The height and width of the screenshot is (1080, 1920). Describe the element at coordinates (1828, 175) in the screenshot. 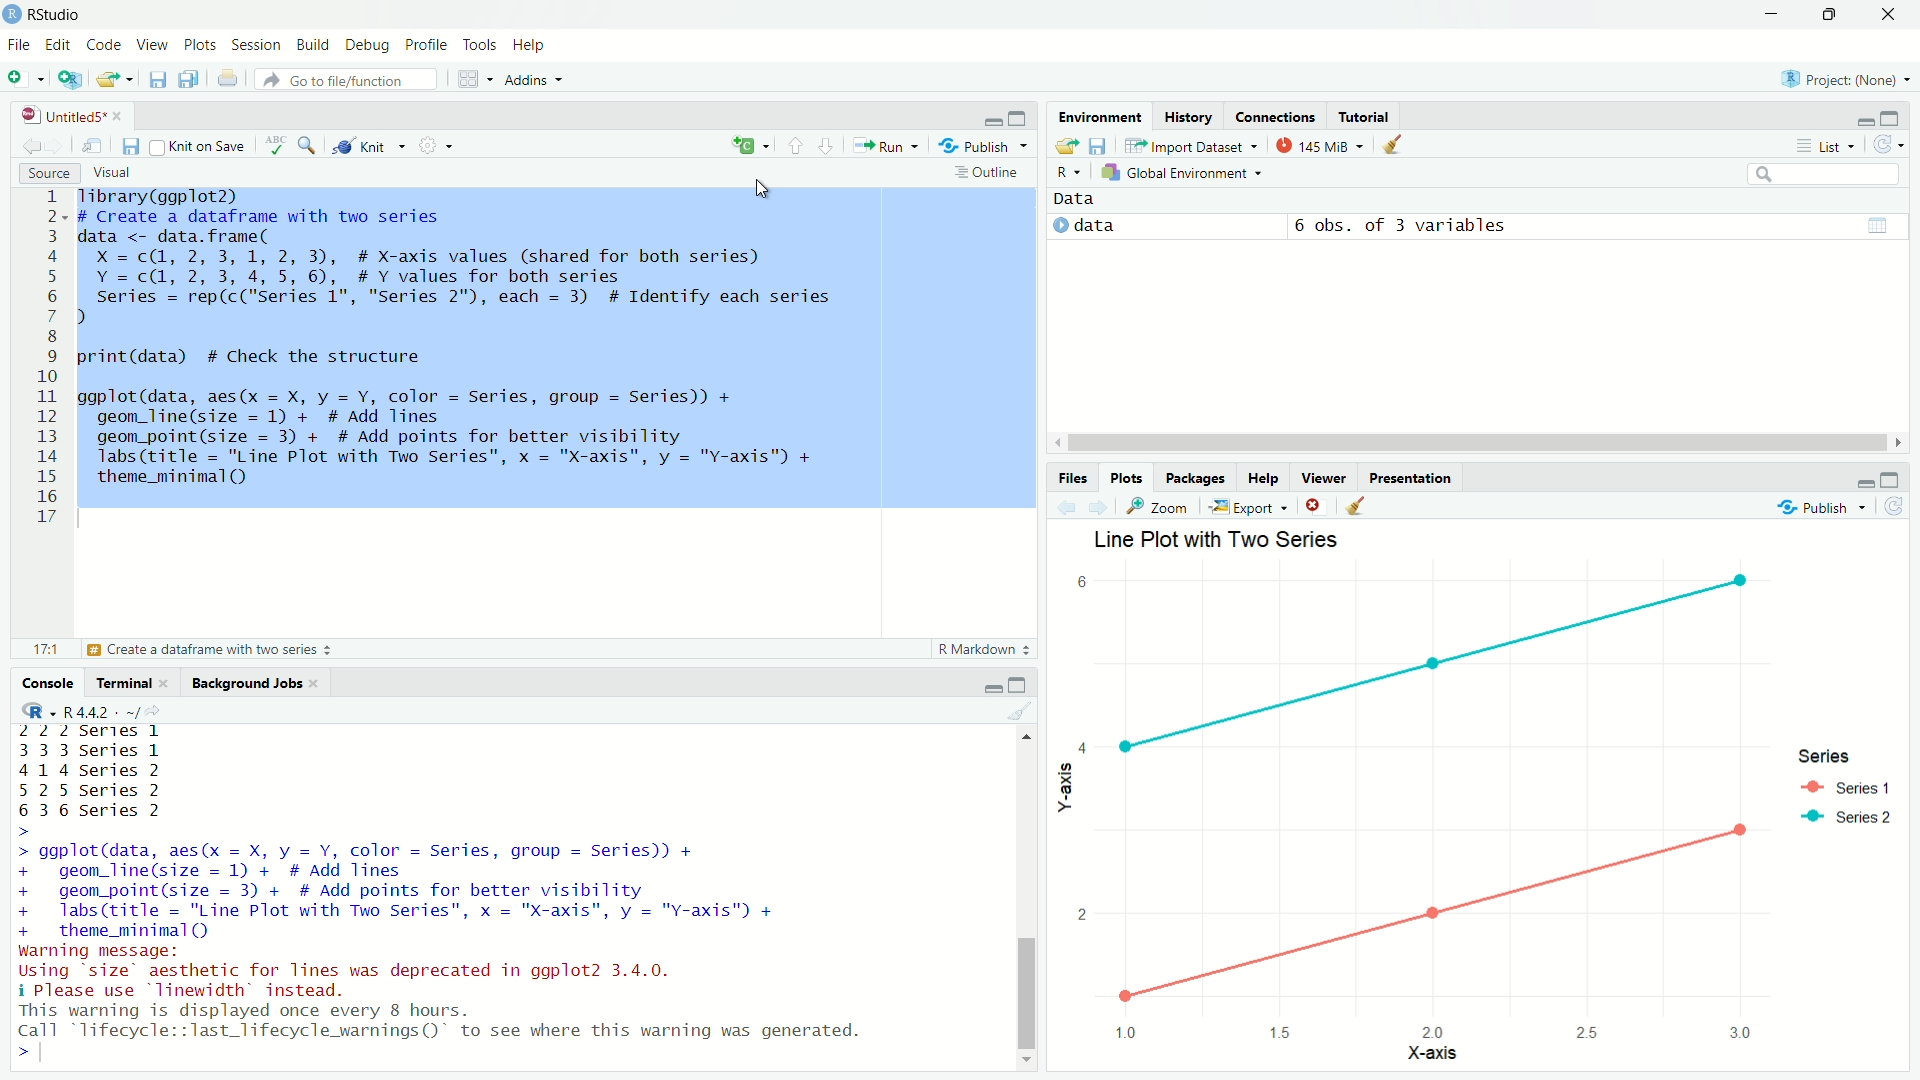

I see `Search edit field` at that location.